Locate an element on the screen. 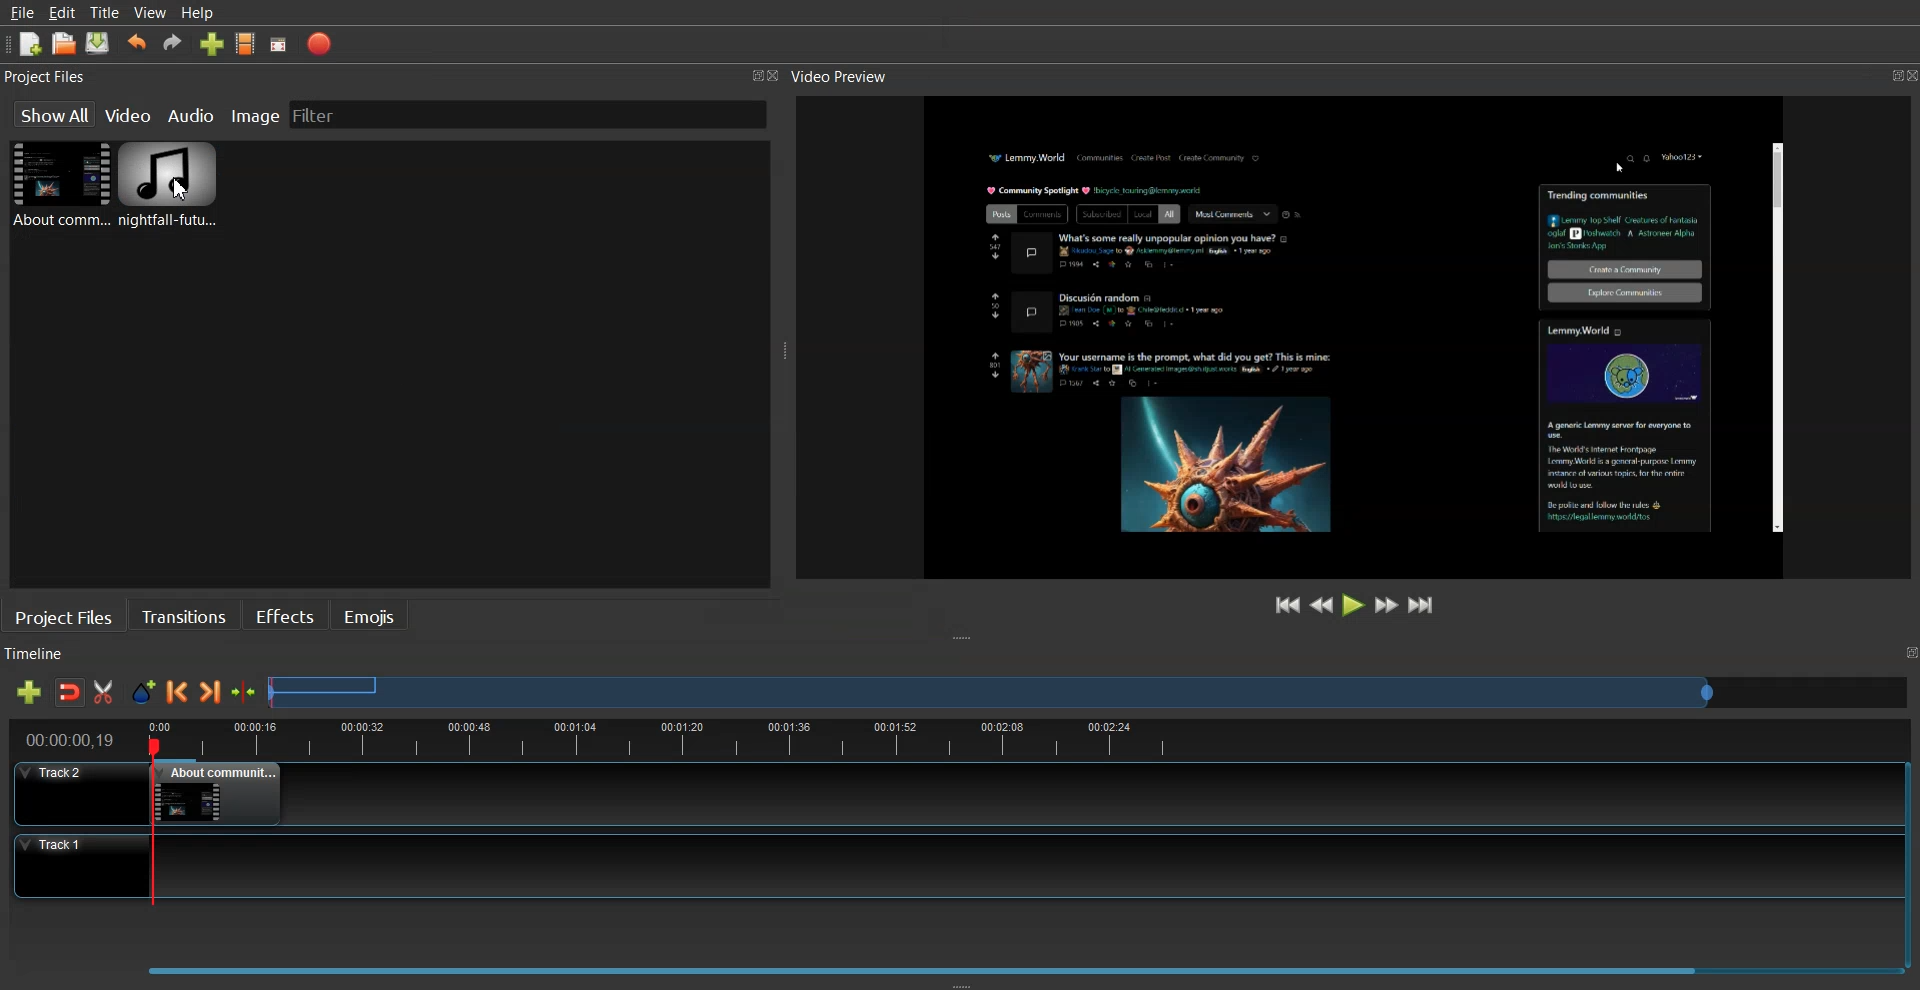 This screenshot has height=990, width=1920. Transition is located at coordinates (184, 615).